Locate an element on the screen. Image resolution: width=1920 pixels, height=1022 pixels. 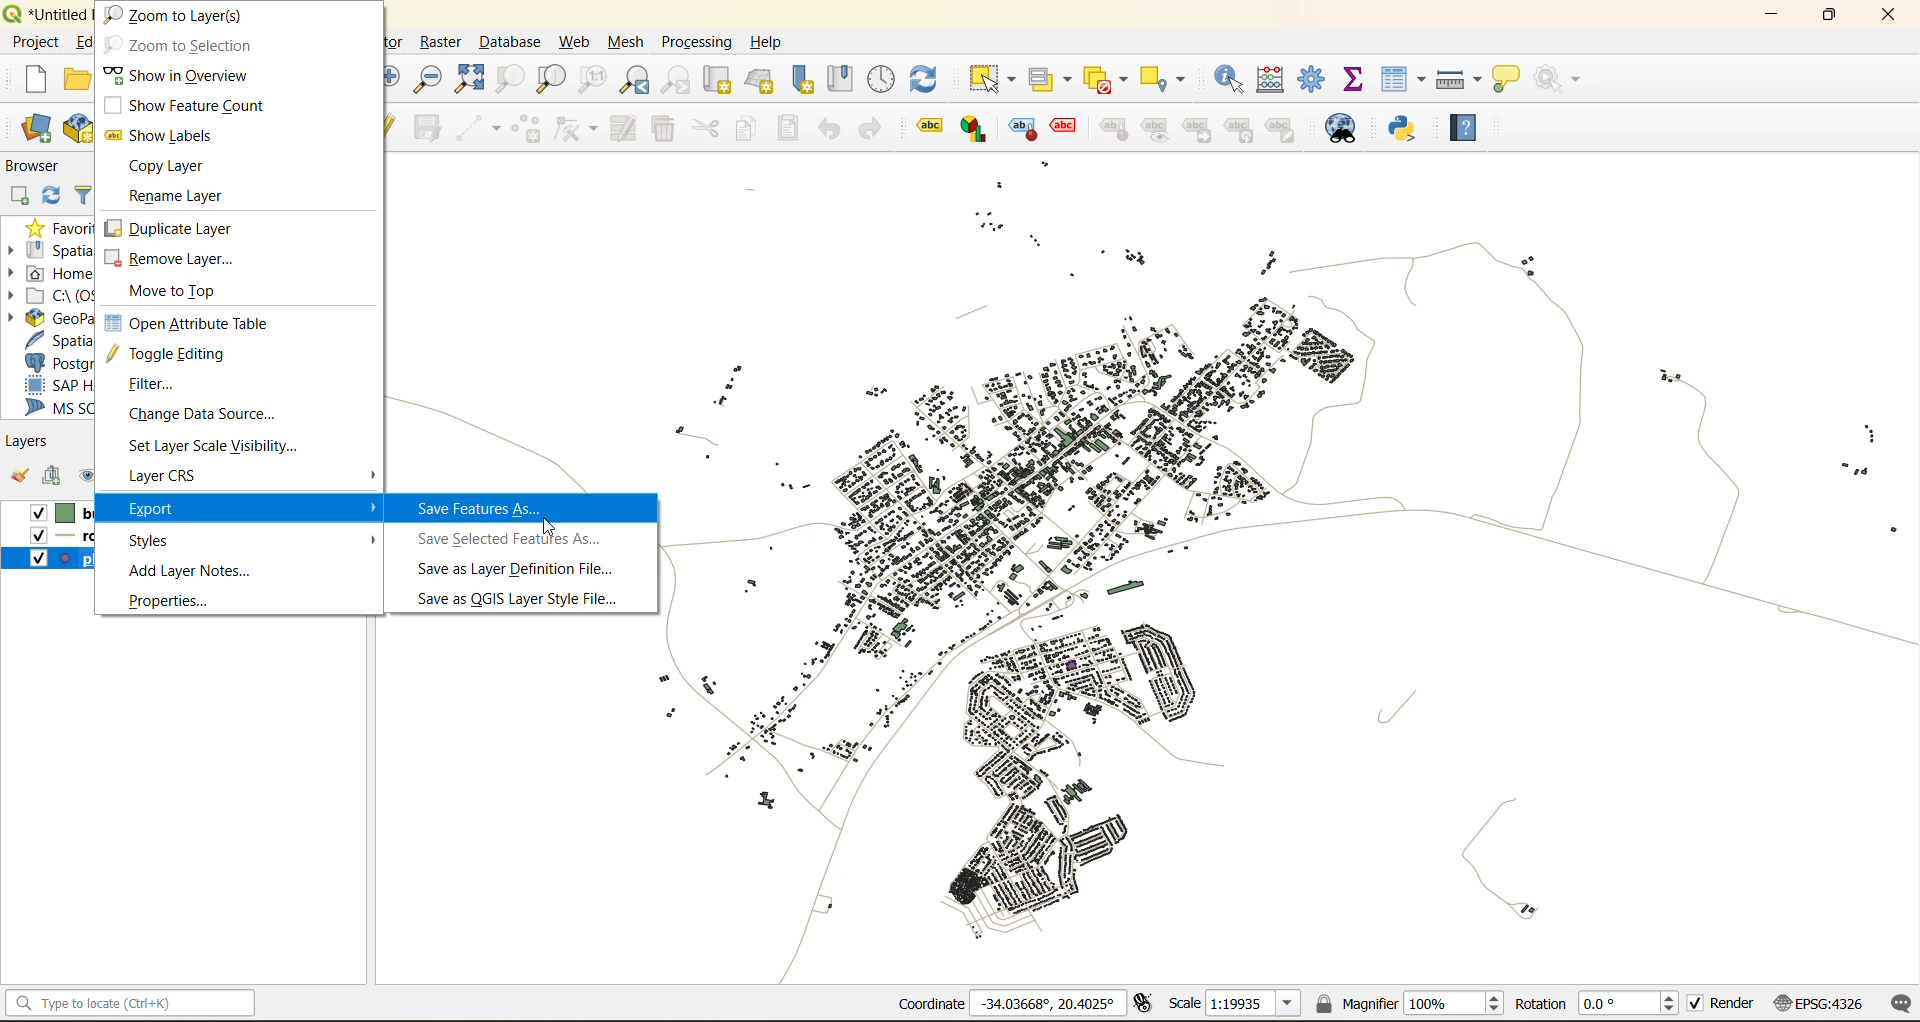
toggle editing is located at coordinates (173, 355).